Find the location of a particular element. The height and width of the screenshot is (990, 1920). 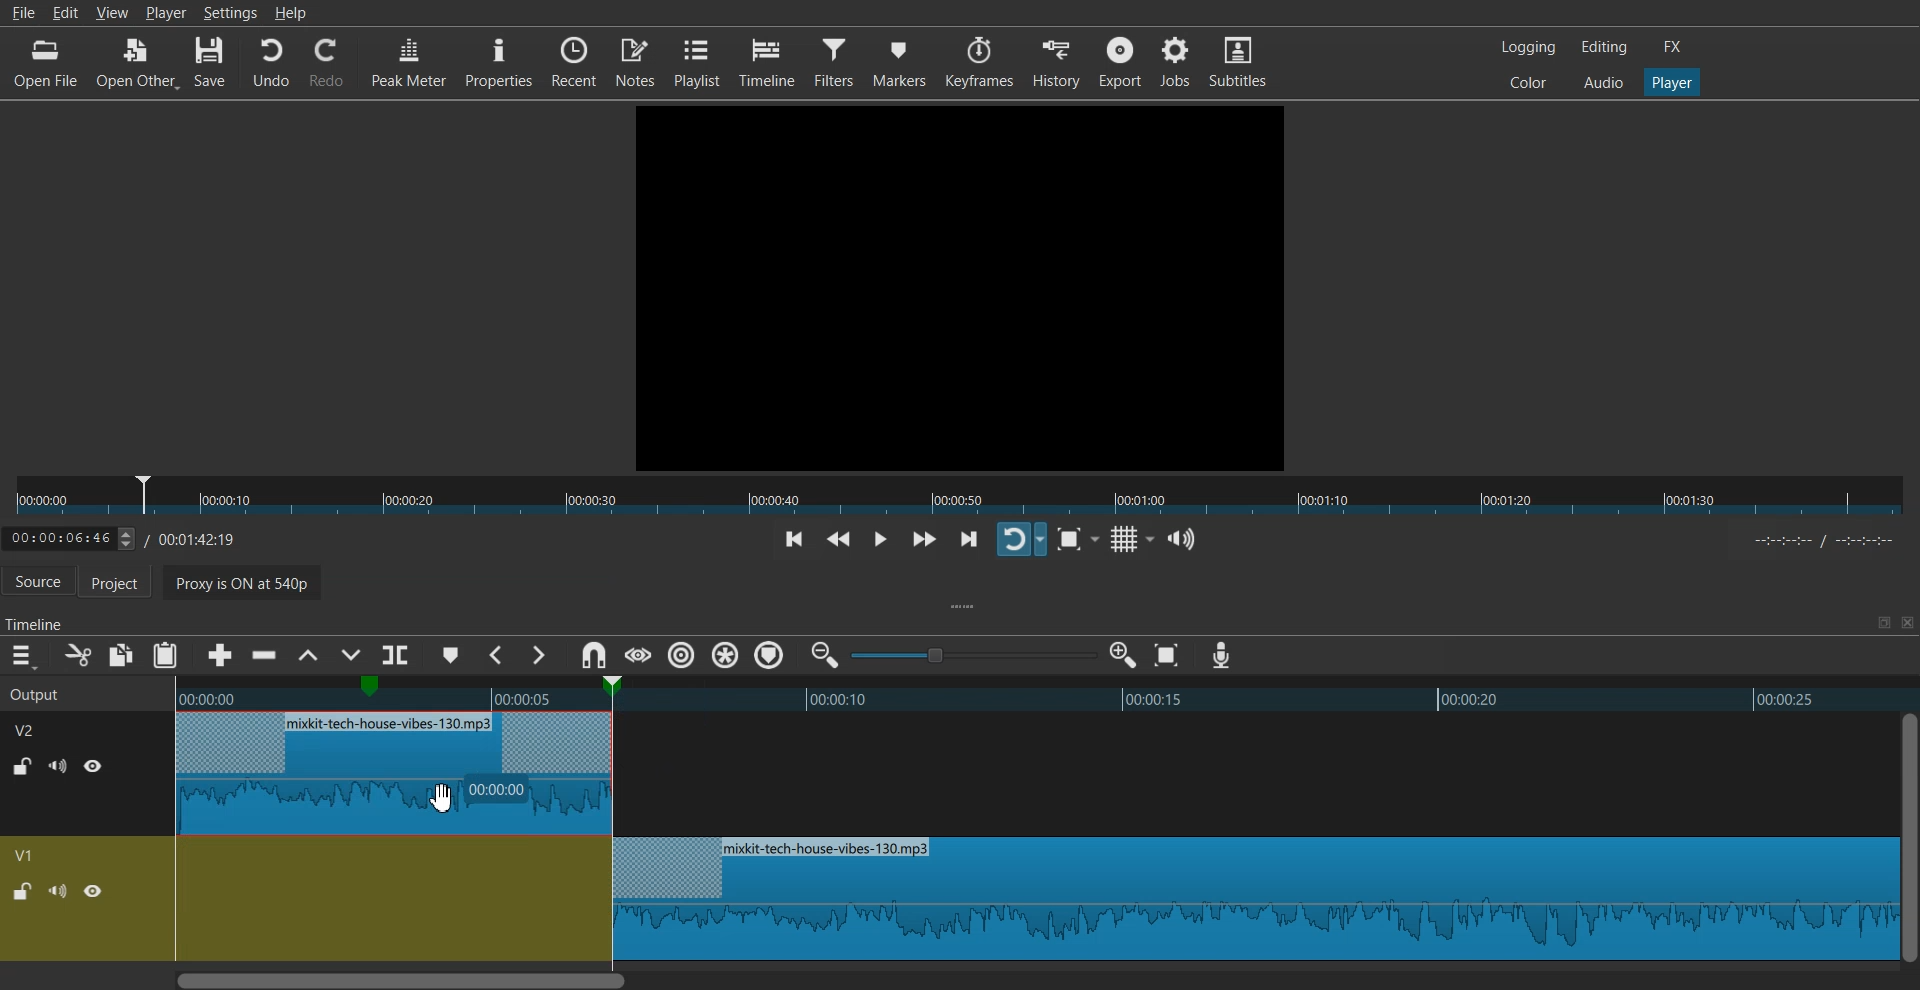

Settings is located at coordinates (230, 12).